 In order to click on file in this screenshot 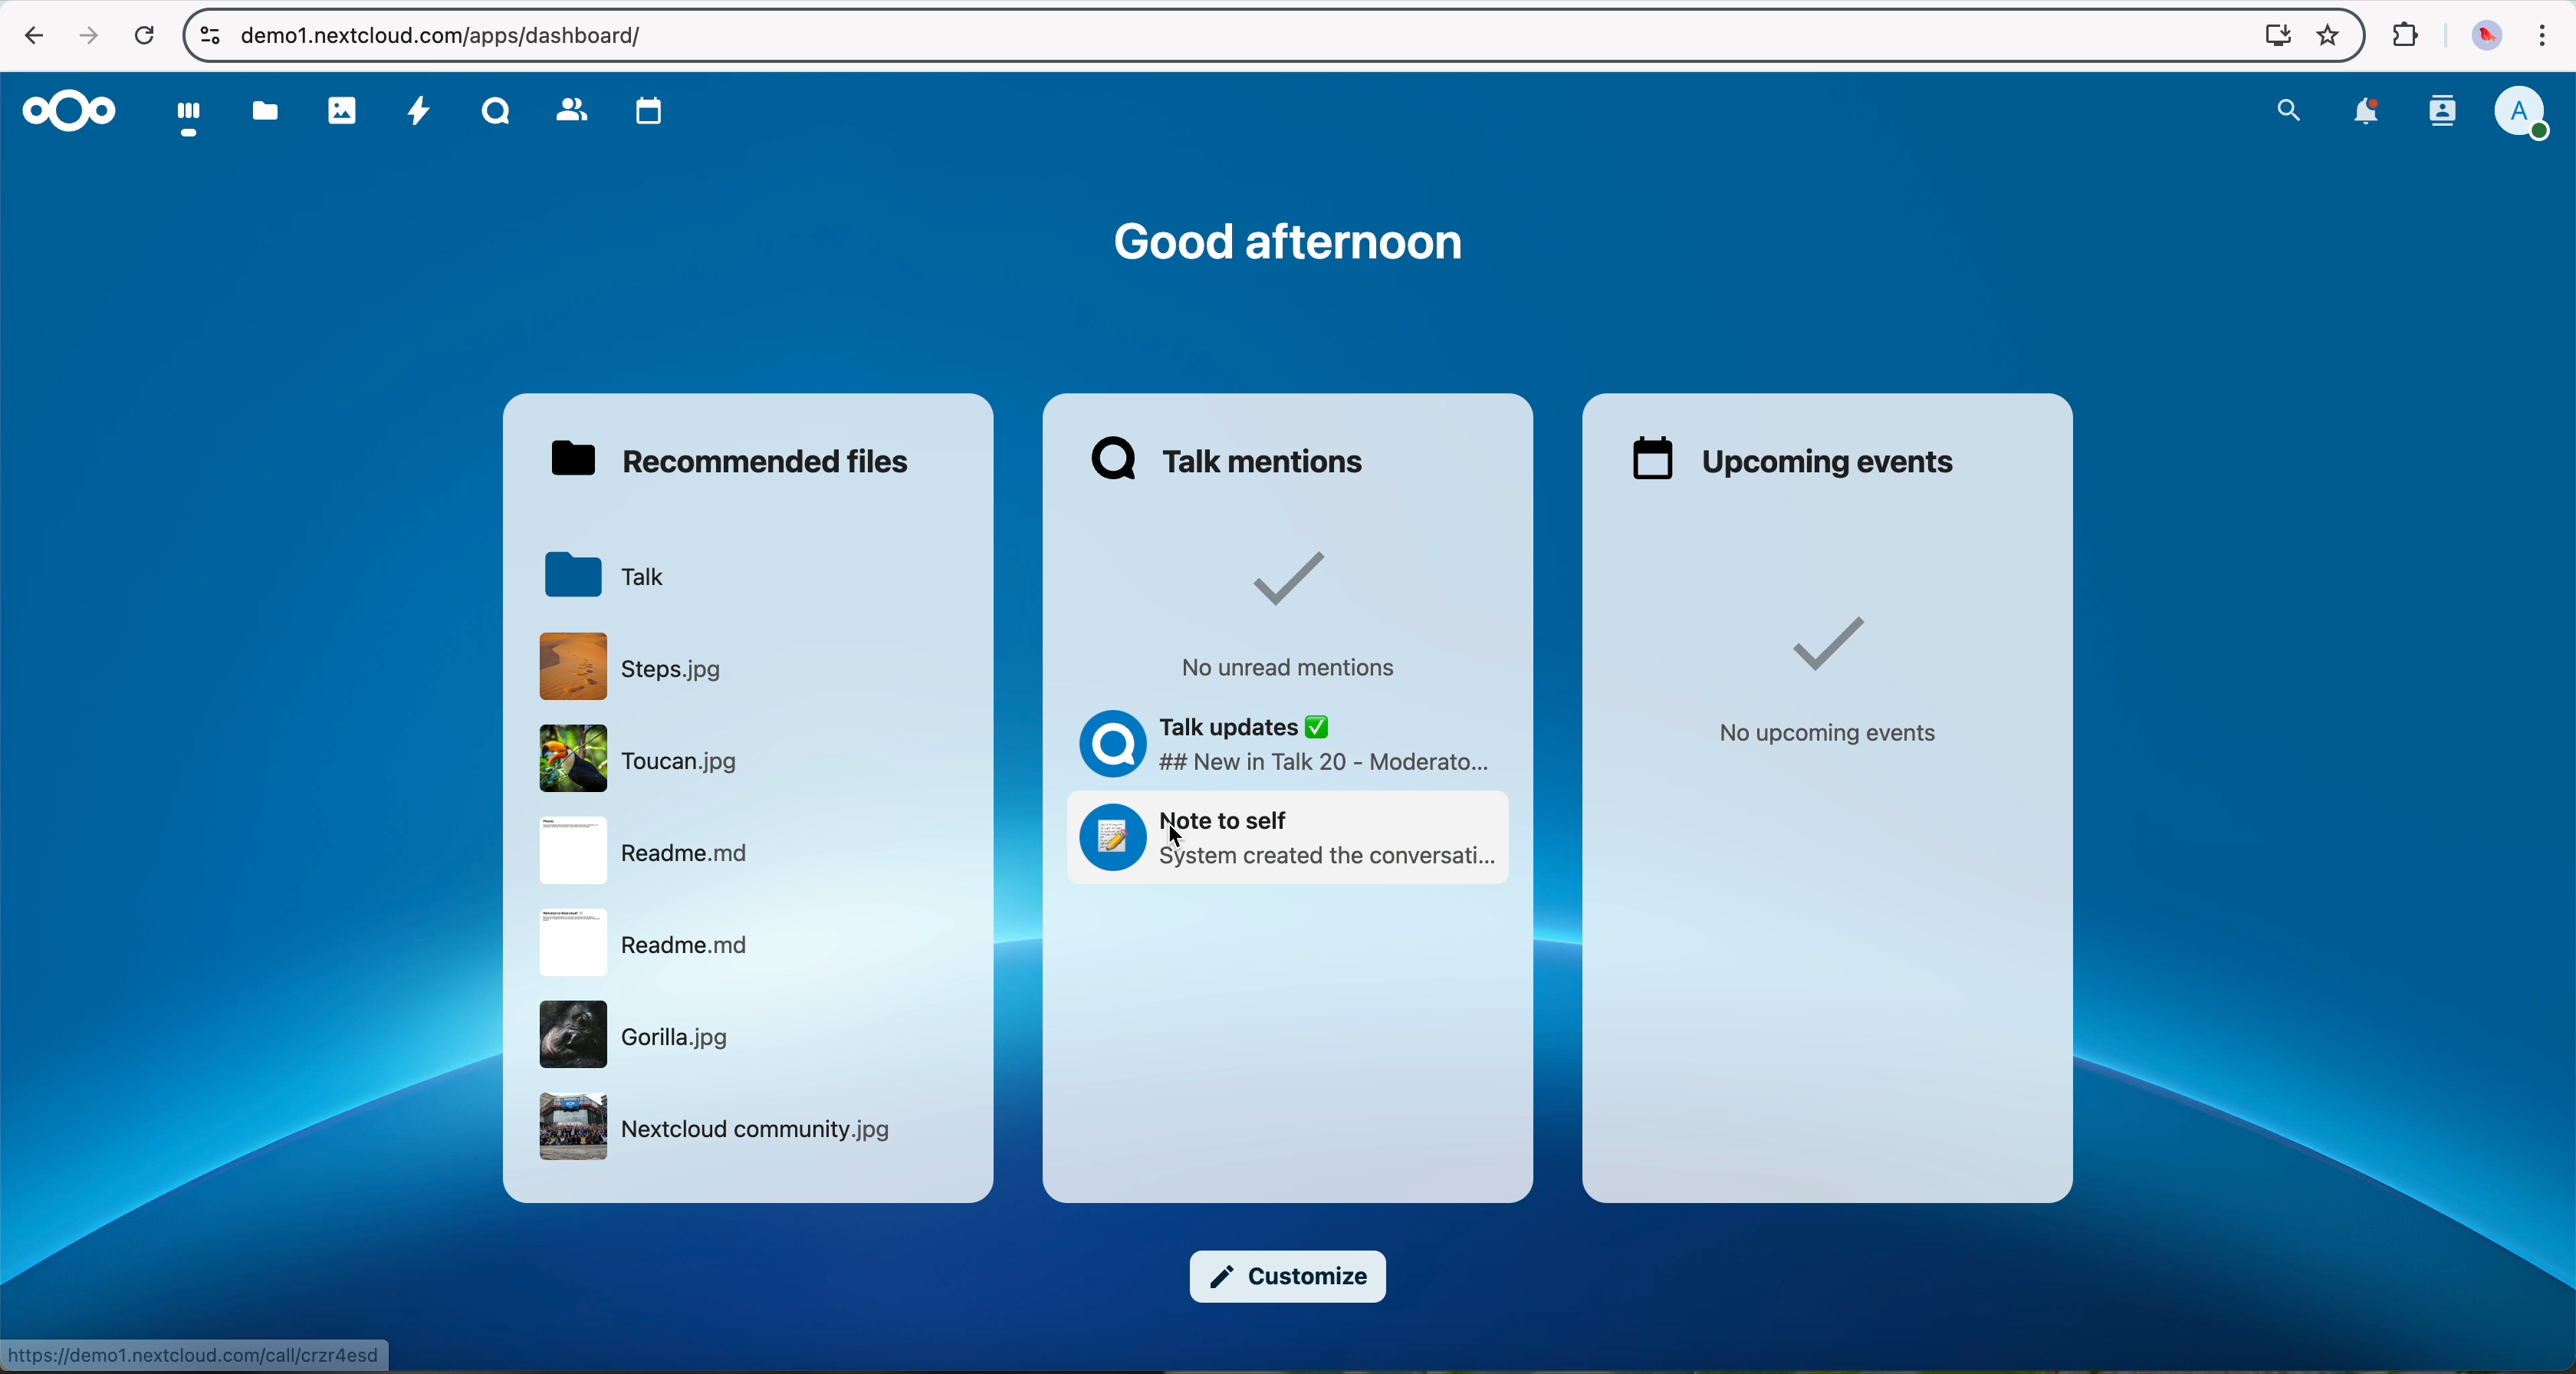, I will do `click(645, 759)`.